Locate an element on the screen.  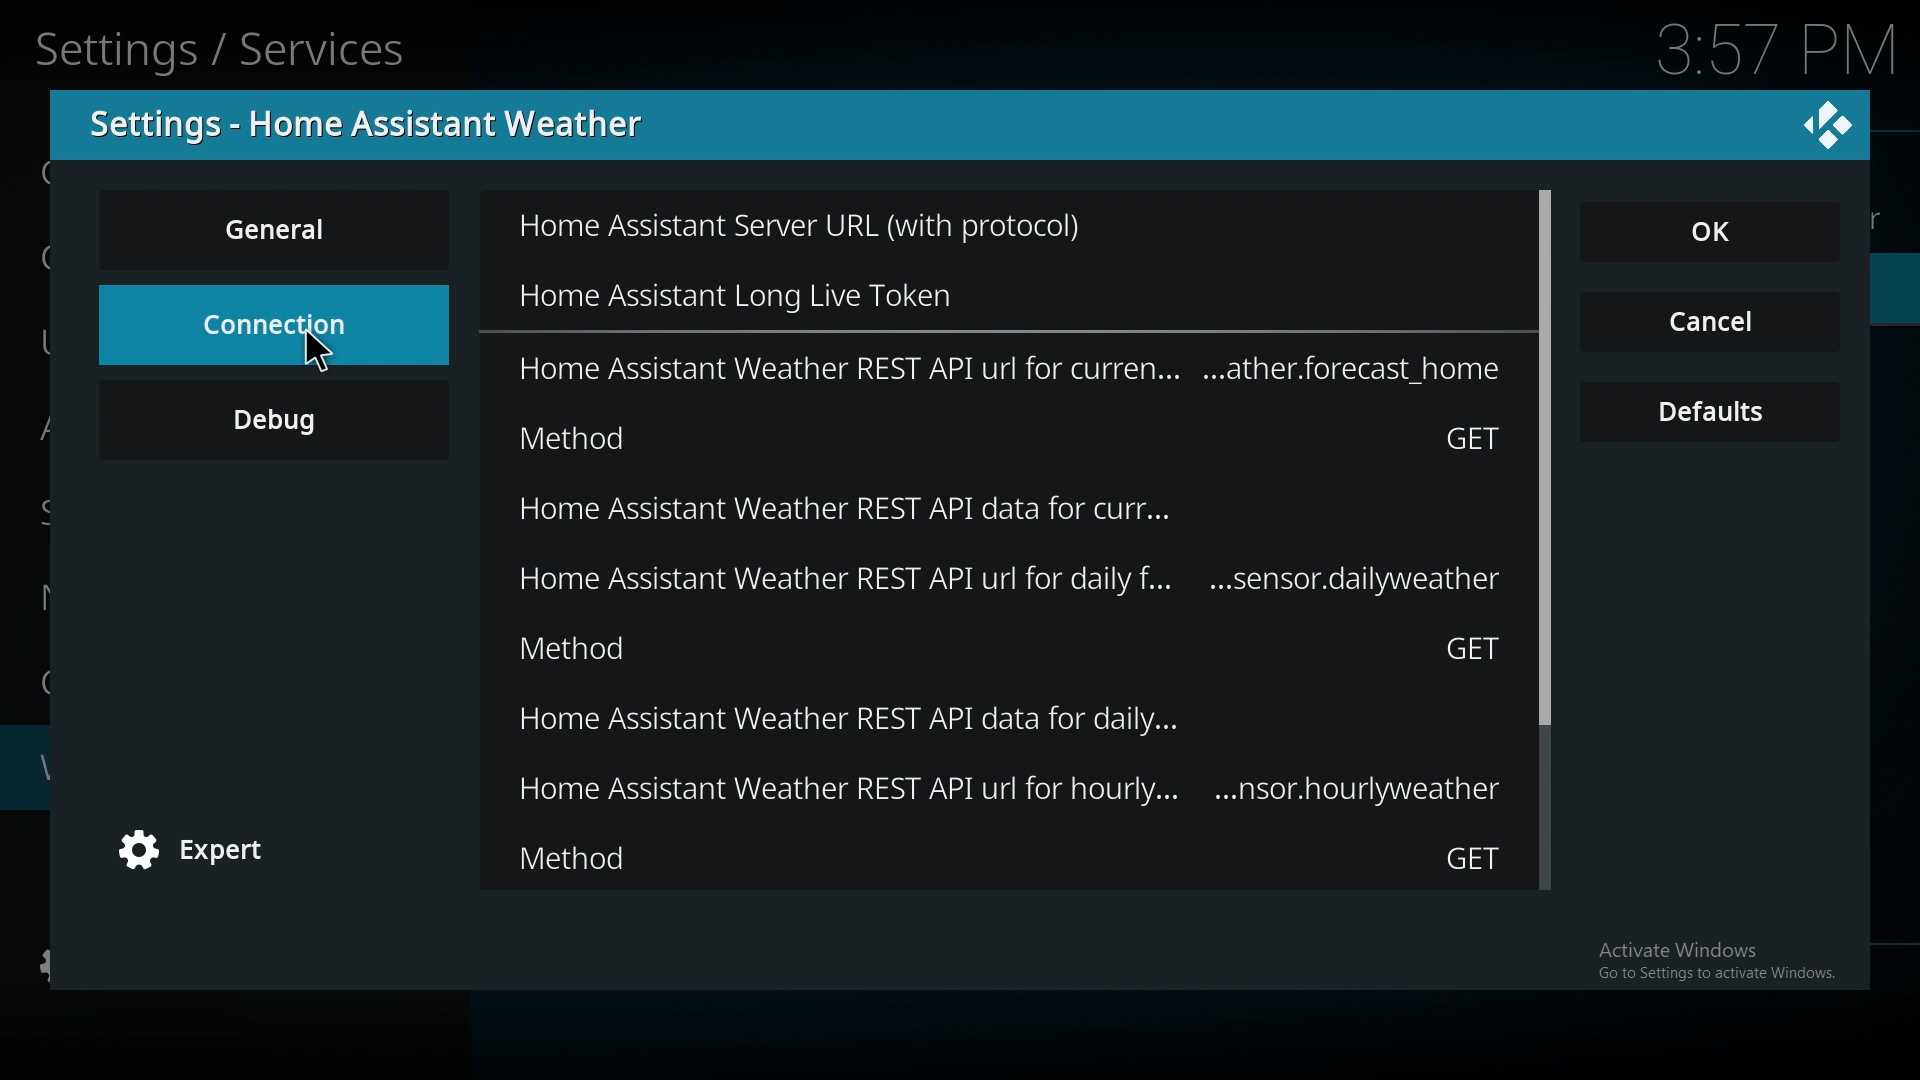
home assistant weather api  is located at coordinates (998, 509).